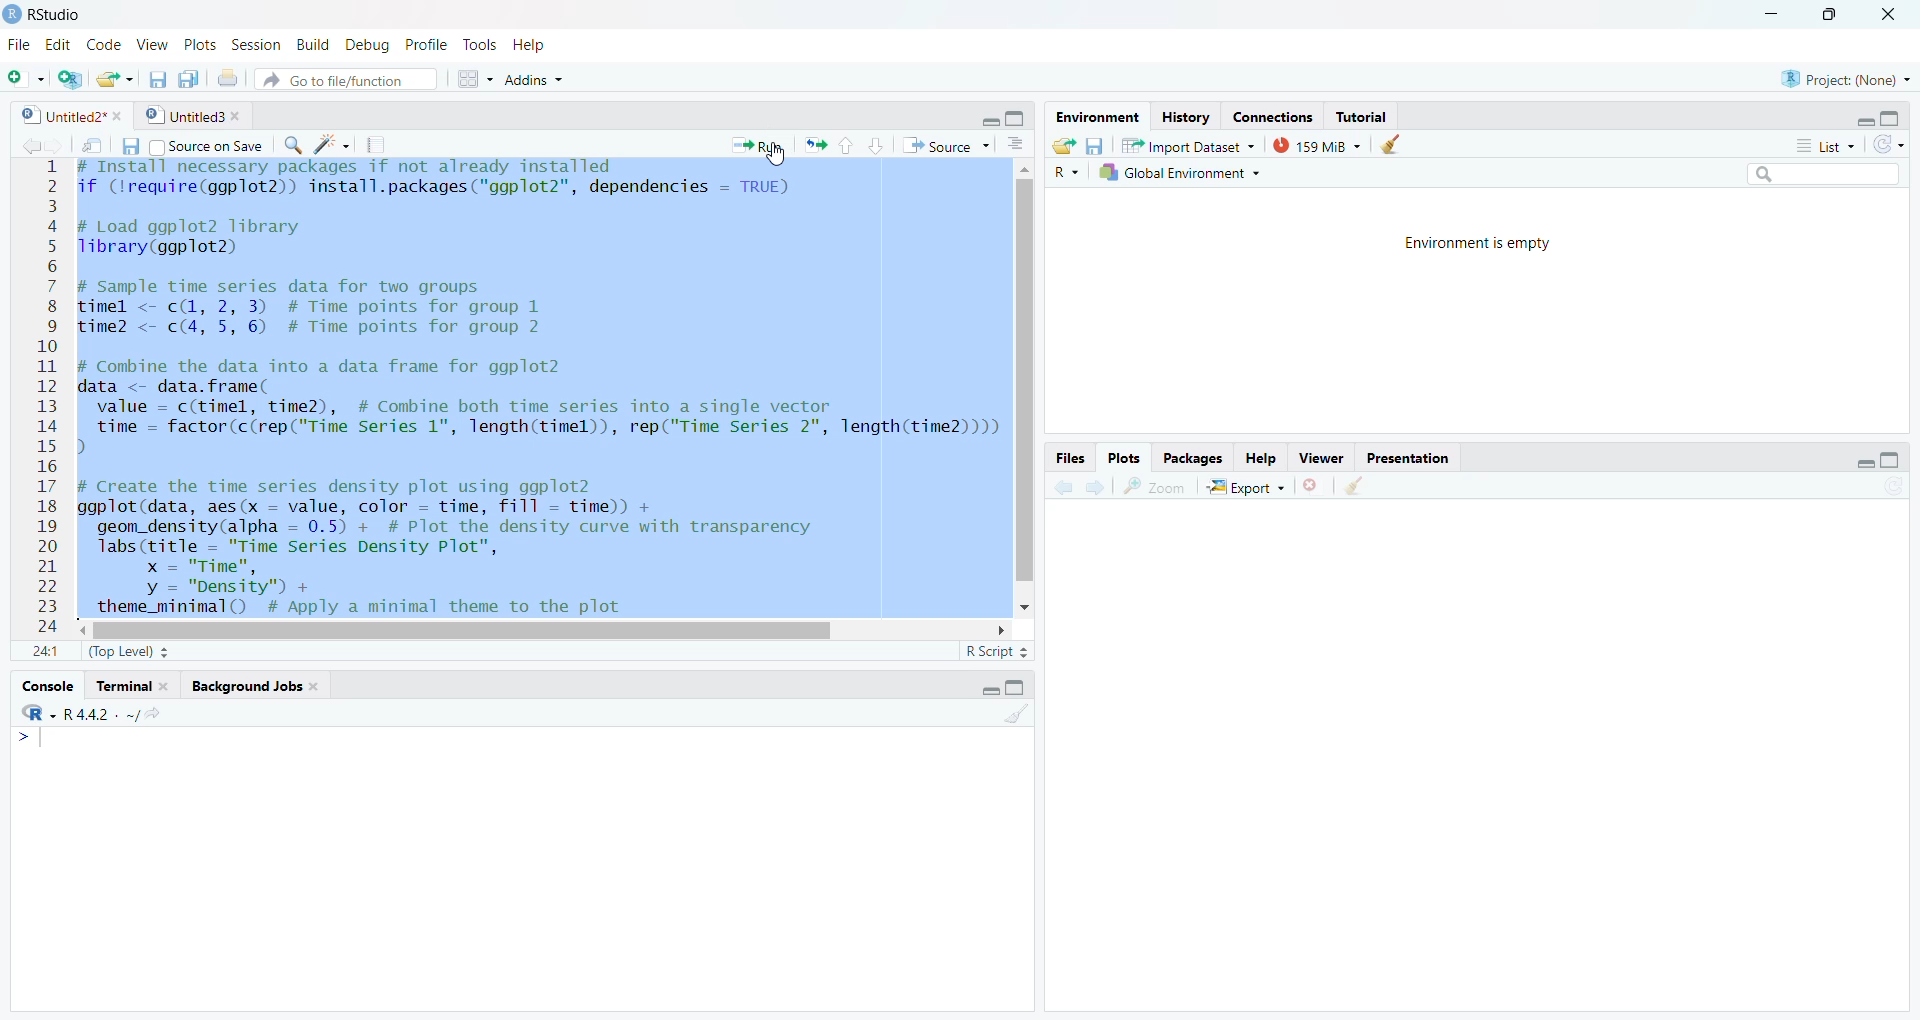 This screenshot has height=1020, width=1920. I want to click on Debug, so click(365, 42).